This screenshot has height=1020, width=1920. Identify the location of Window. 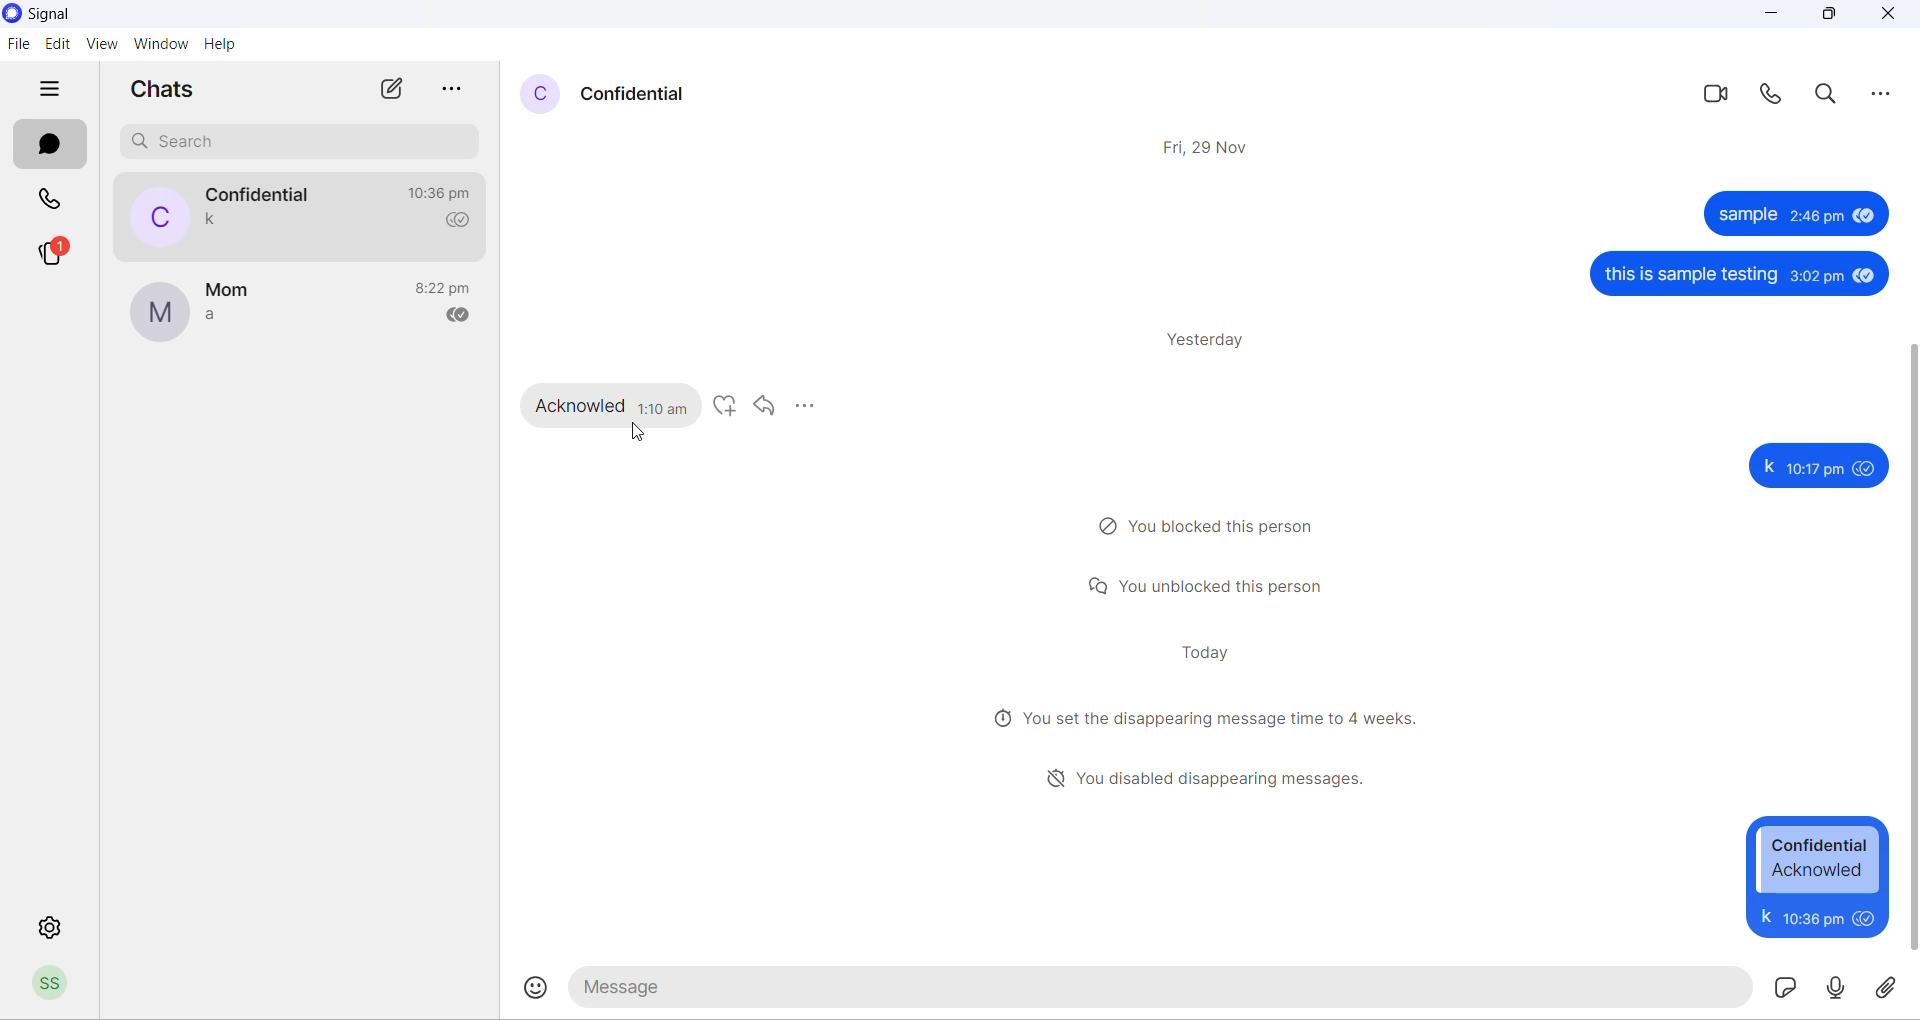
(160, 44).